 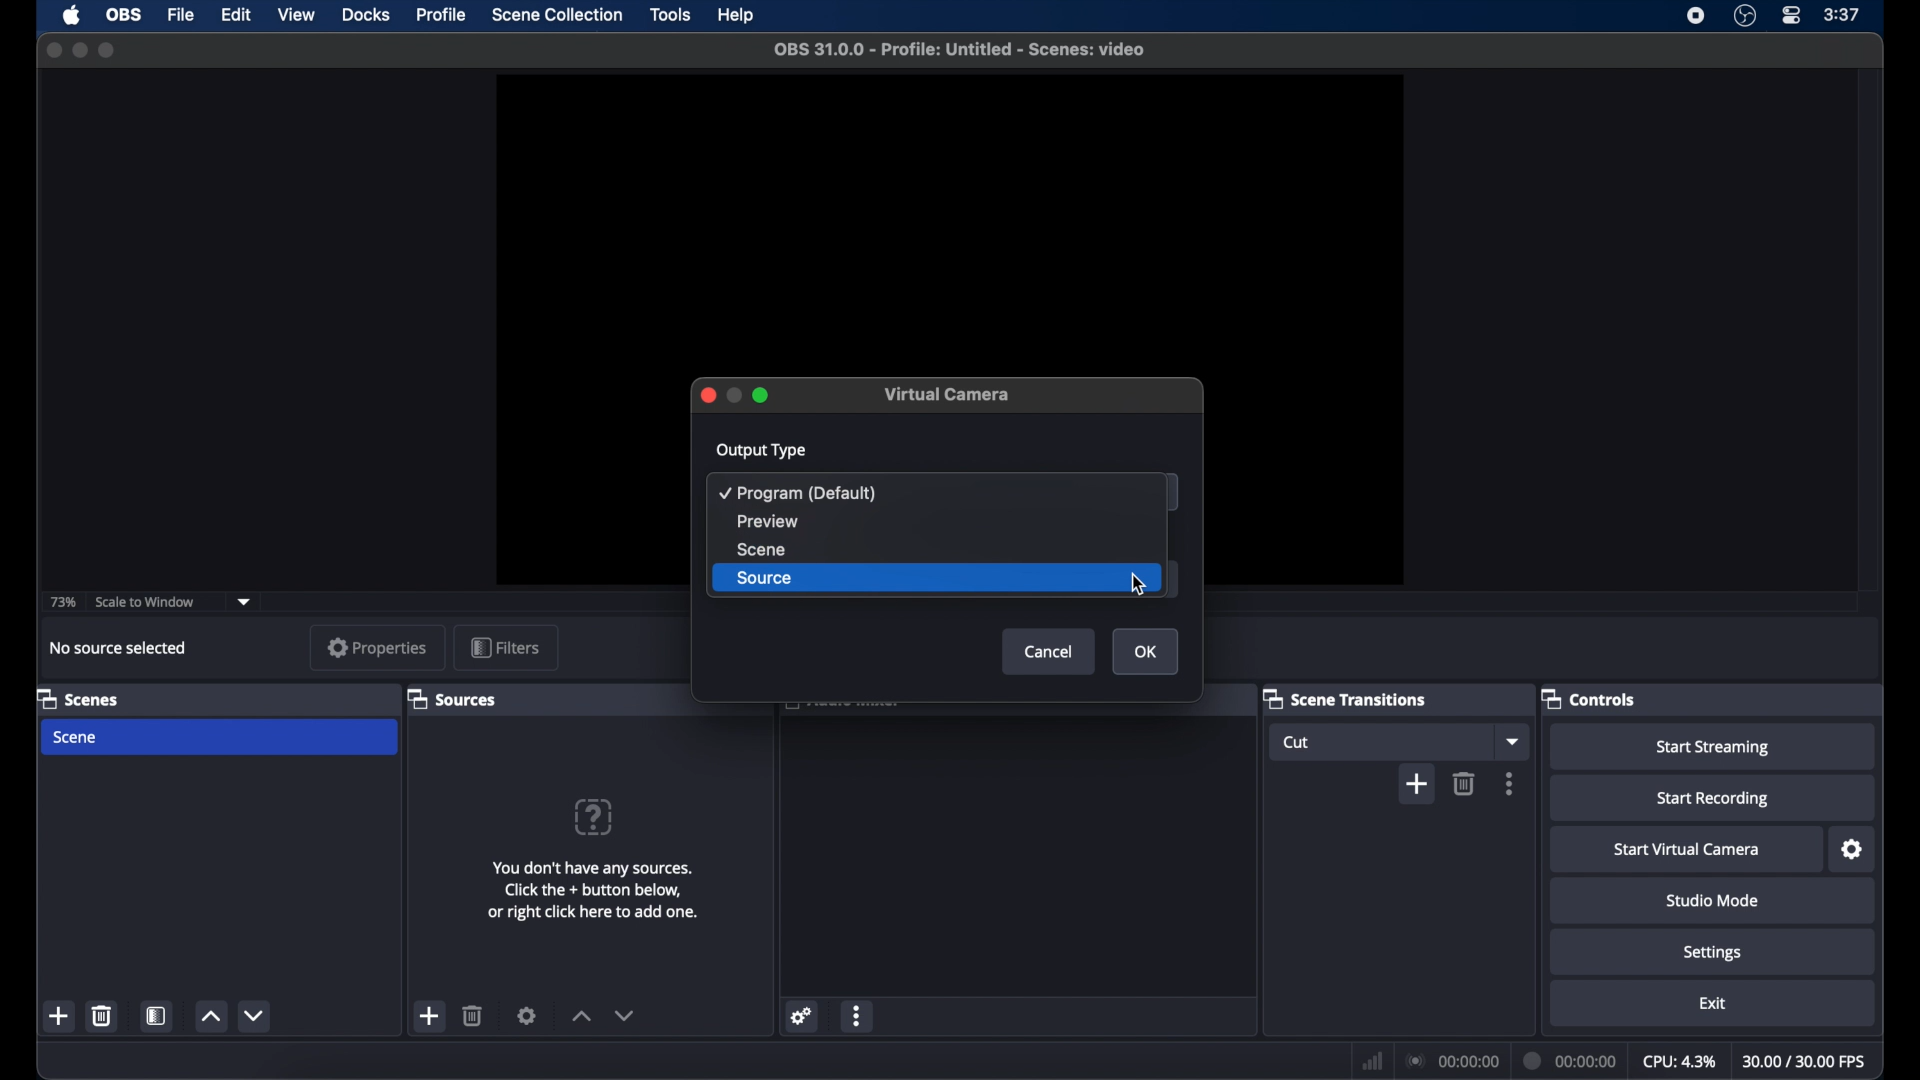 What do you see at coordinates (624, 1015) in the screenshot?
I see `decrement` at bounding box center [624, 1015].